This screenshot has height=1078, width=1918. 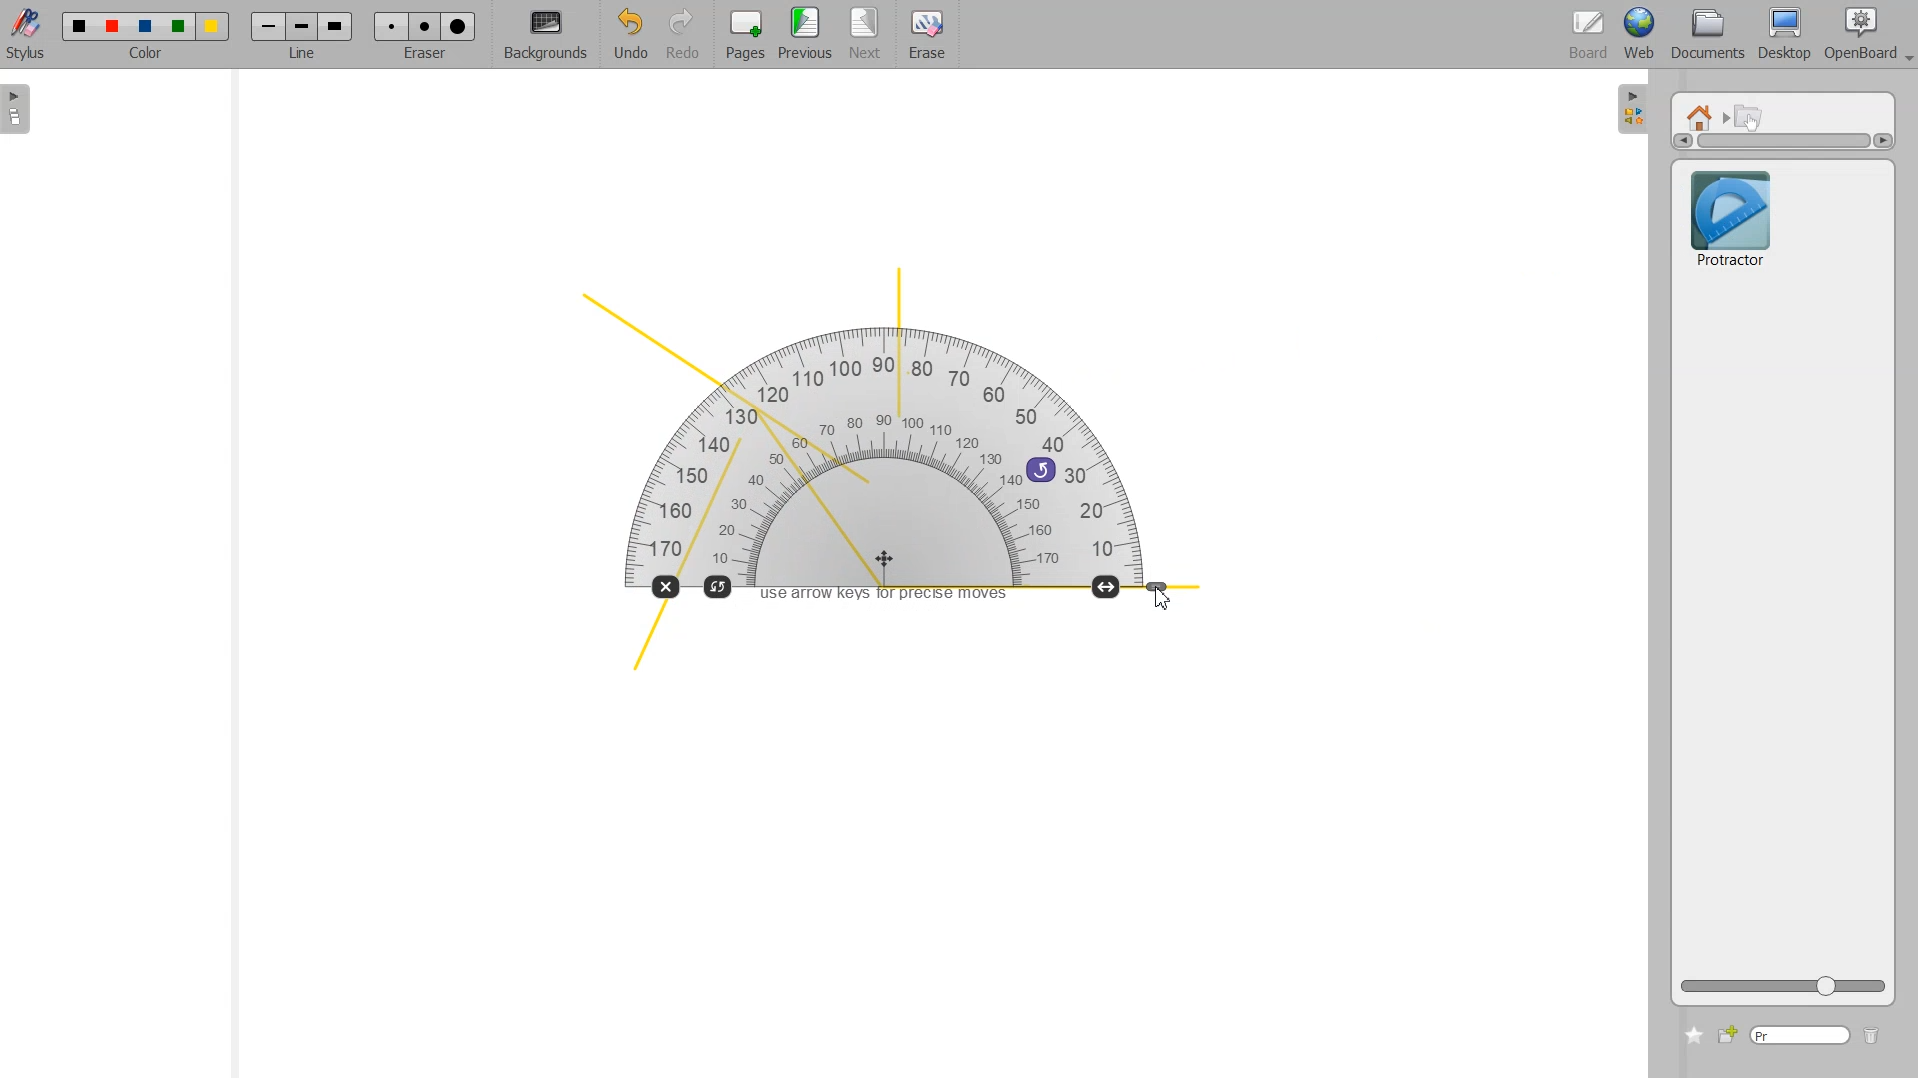 I want to click on Previous, so click(x=808, y=35).